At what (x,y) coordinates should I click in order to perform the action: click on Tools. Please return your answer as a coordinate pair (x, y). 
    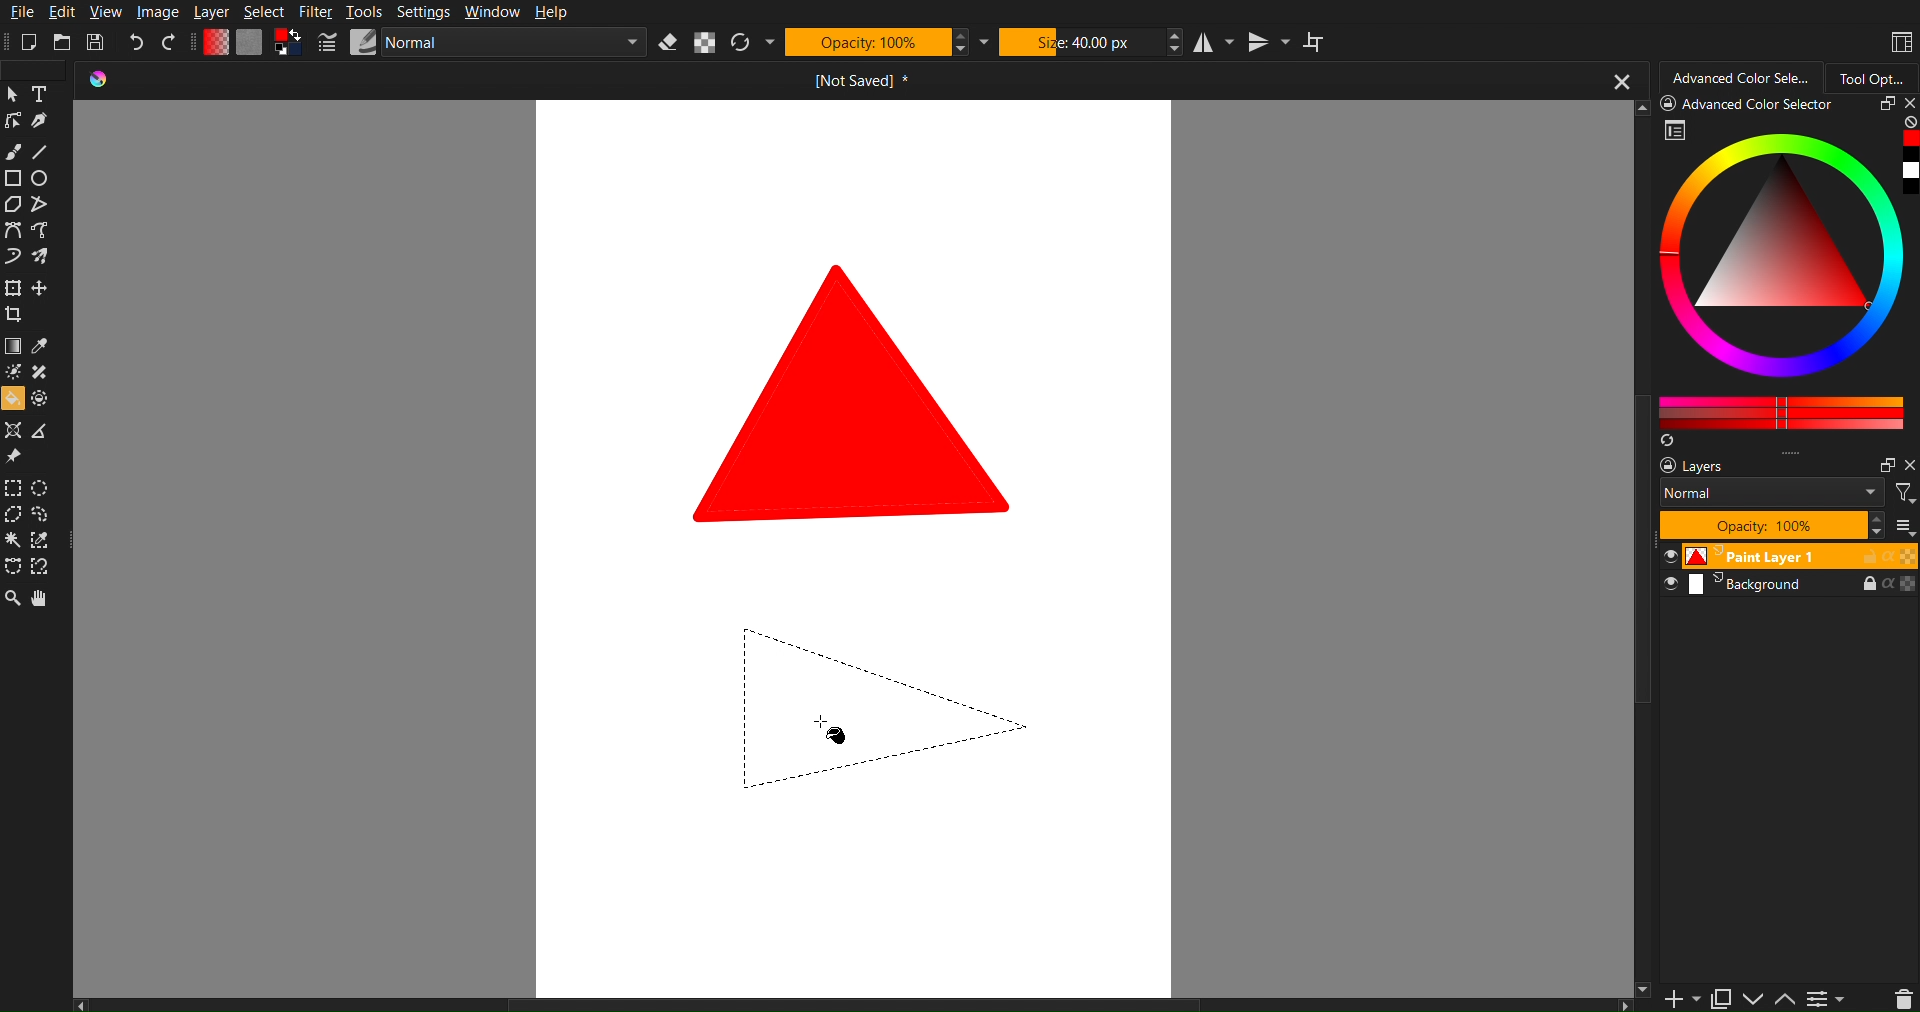
    Looking at the image, I should click on (366, 12).